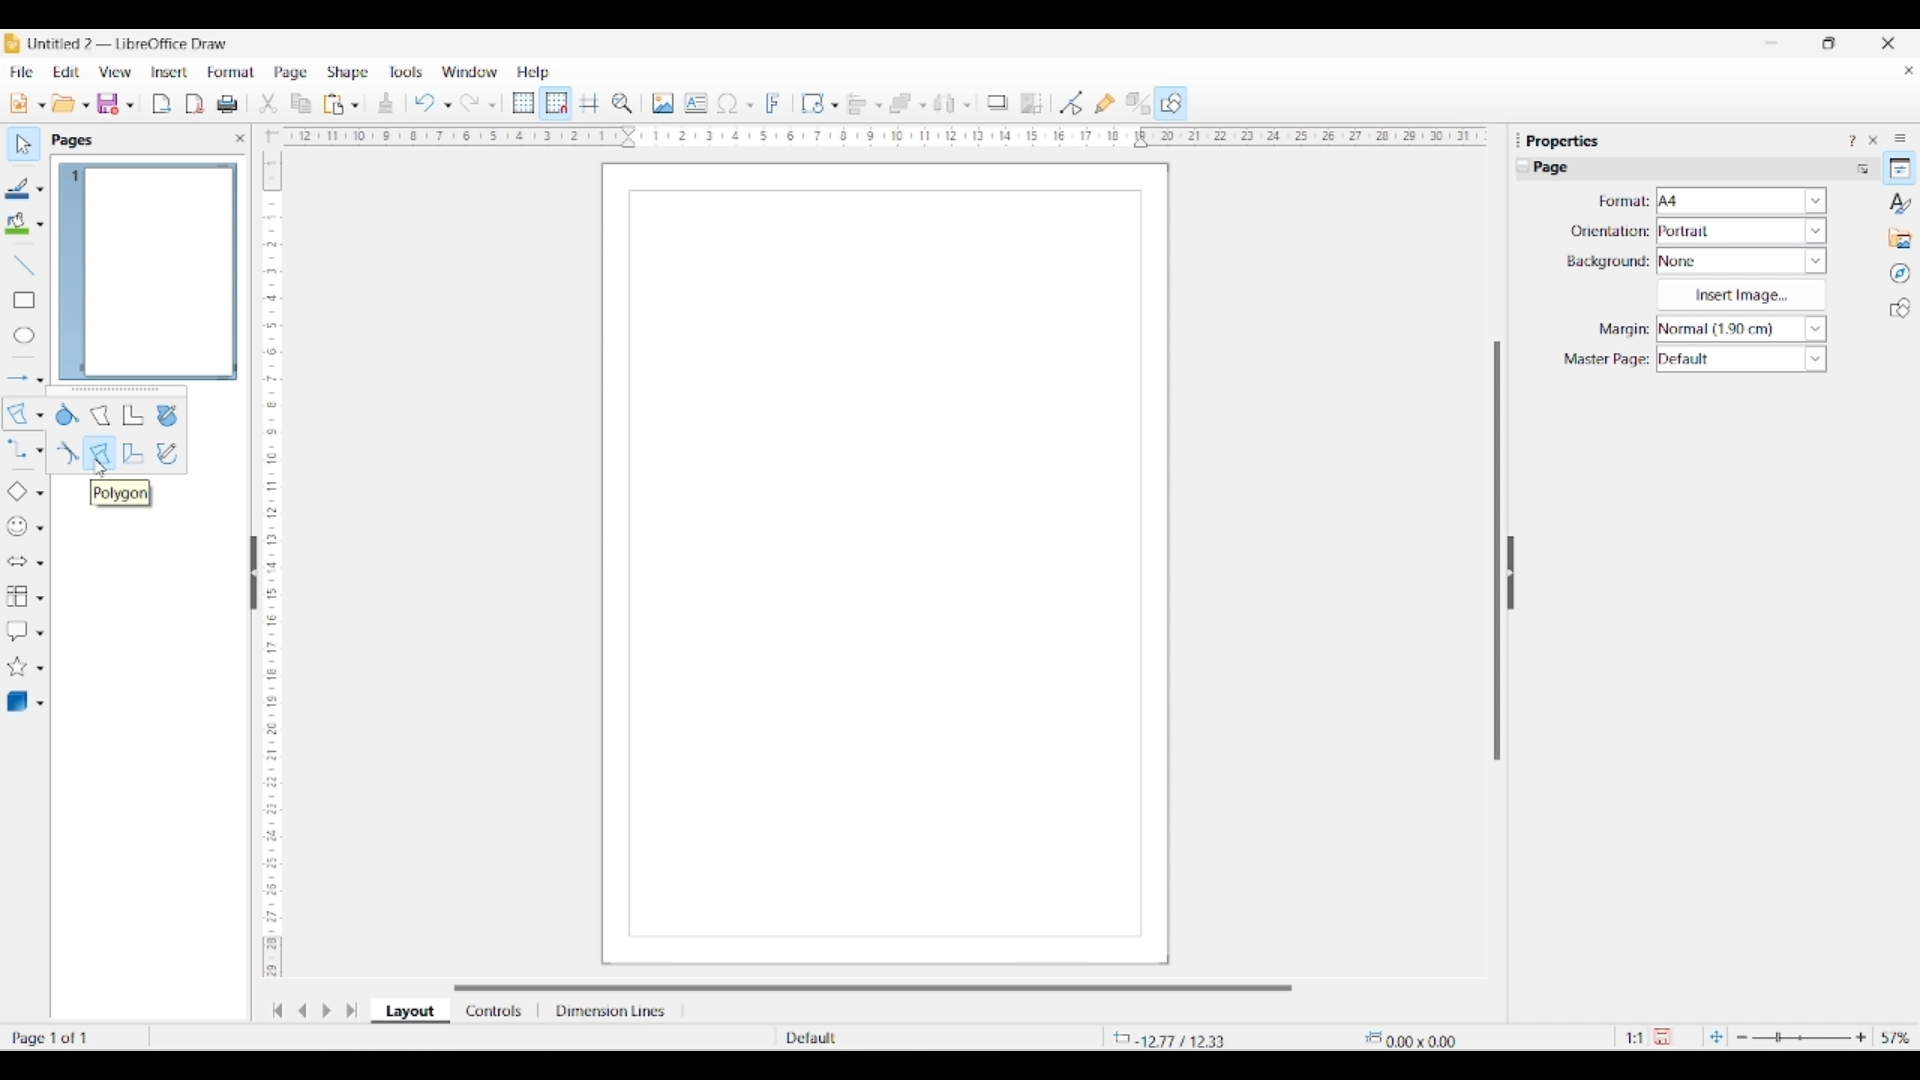 The image size is (1920, 1080). What do you see at coordinates (120, 493) in the screenshot?
I see `Icon description` at bounding box center [120, 493].